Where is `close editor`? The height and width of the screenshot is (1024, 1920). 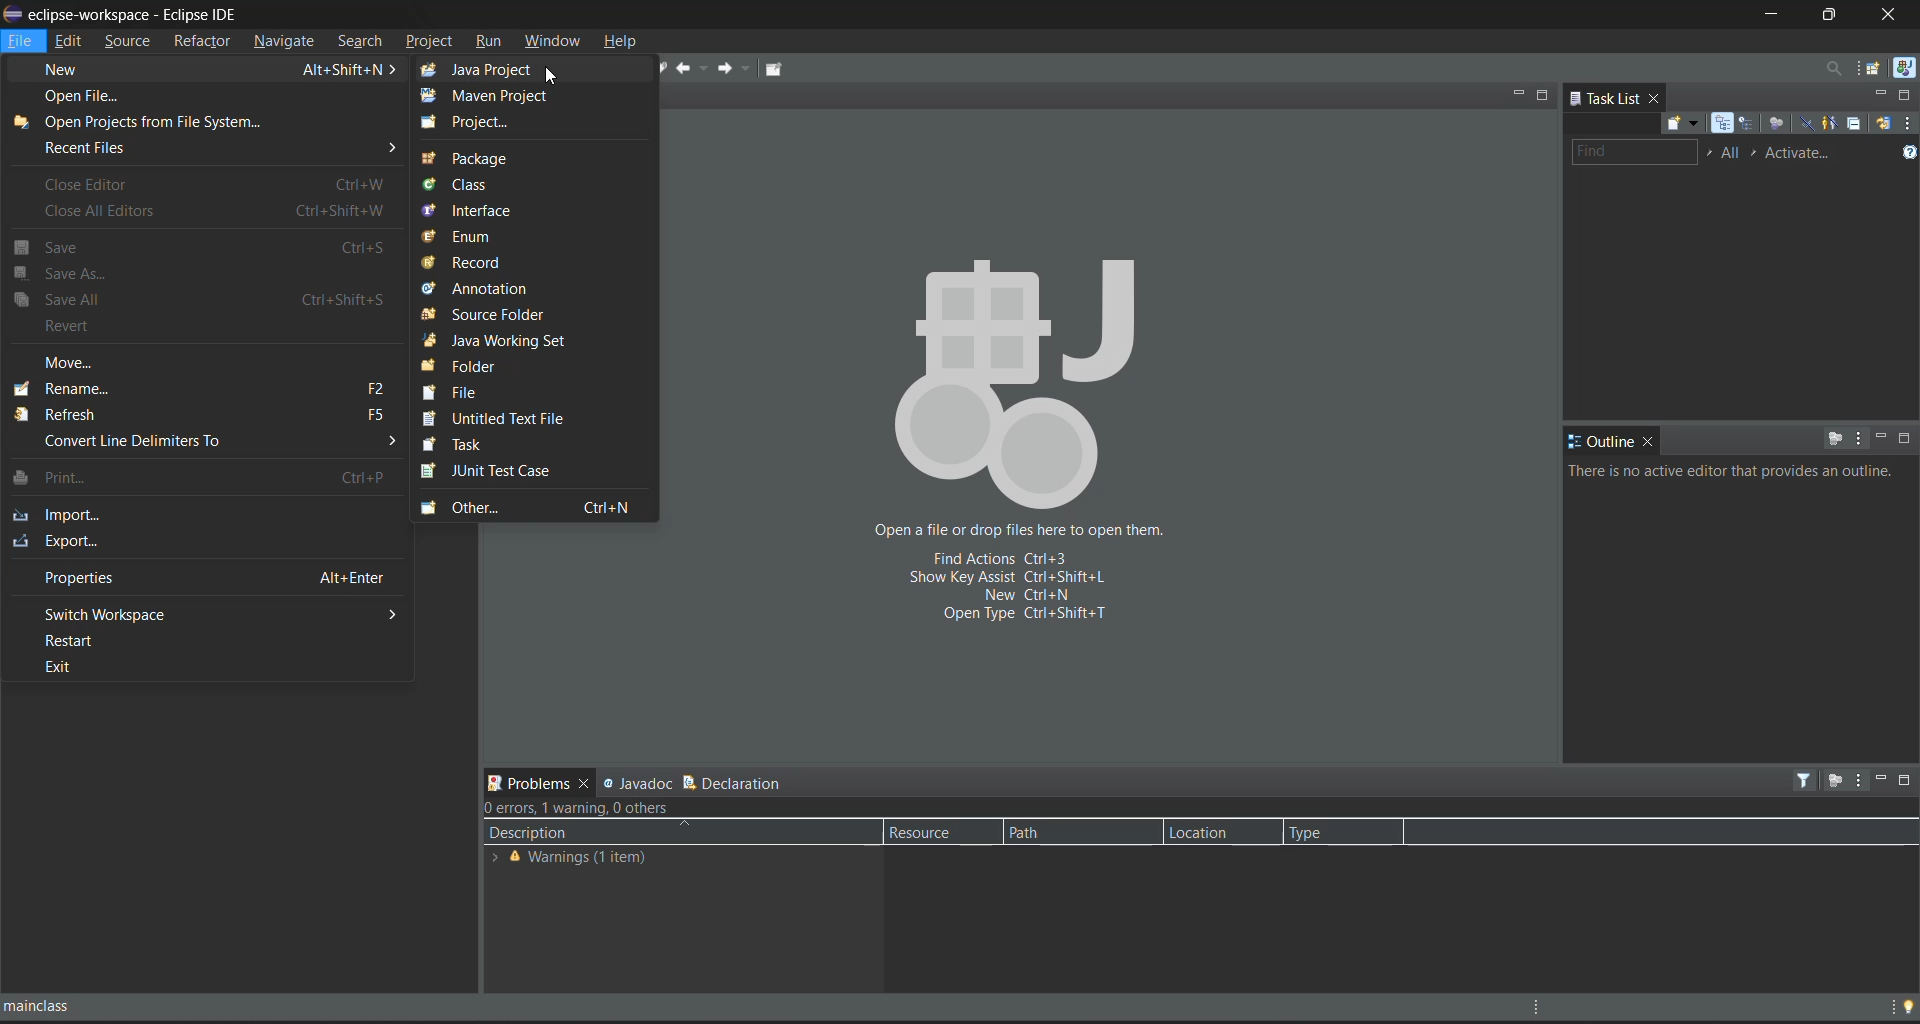
close editor is located at coordinates (214, 186).